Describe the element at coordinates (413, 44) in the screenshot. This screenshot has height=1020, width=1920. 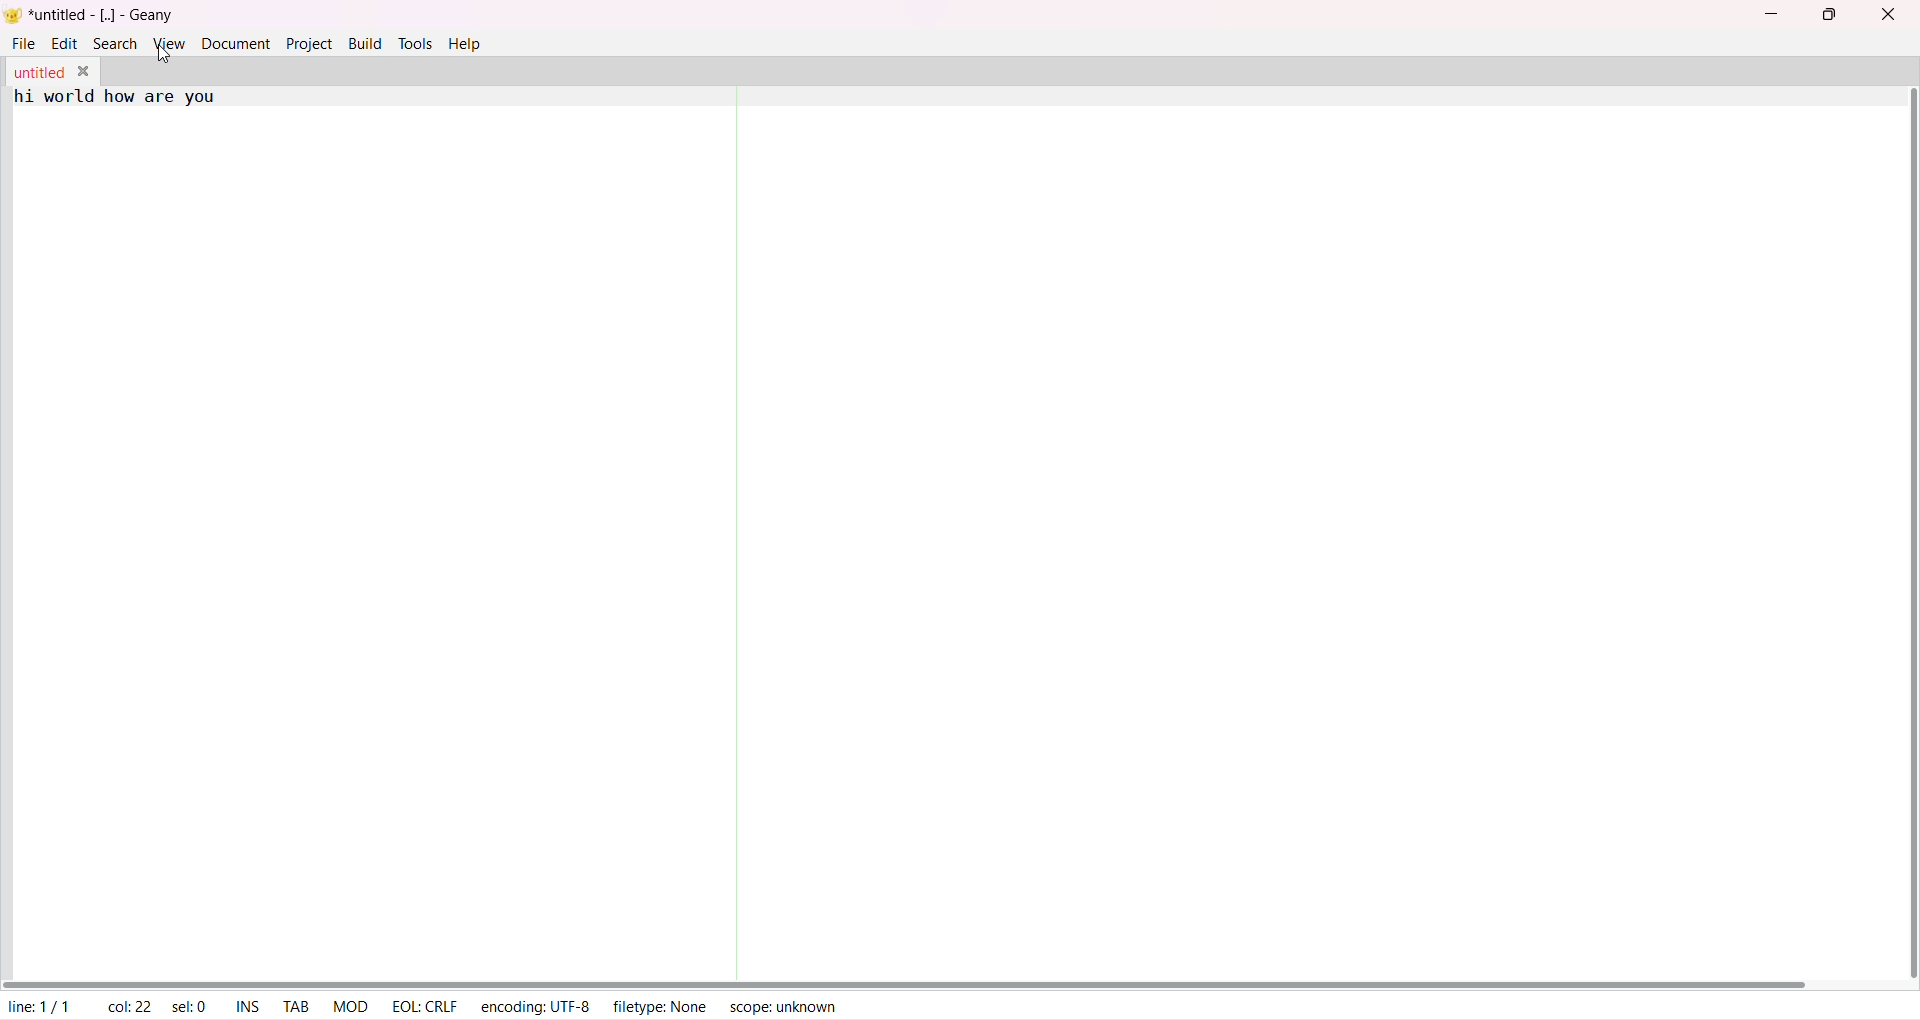
I see `tools` at that location.